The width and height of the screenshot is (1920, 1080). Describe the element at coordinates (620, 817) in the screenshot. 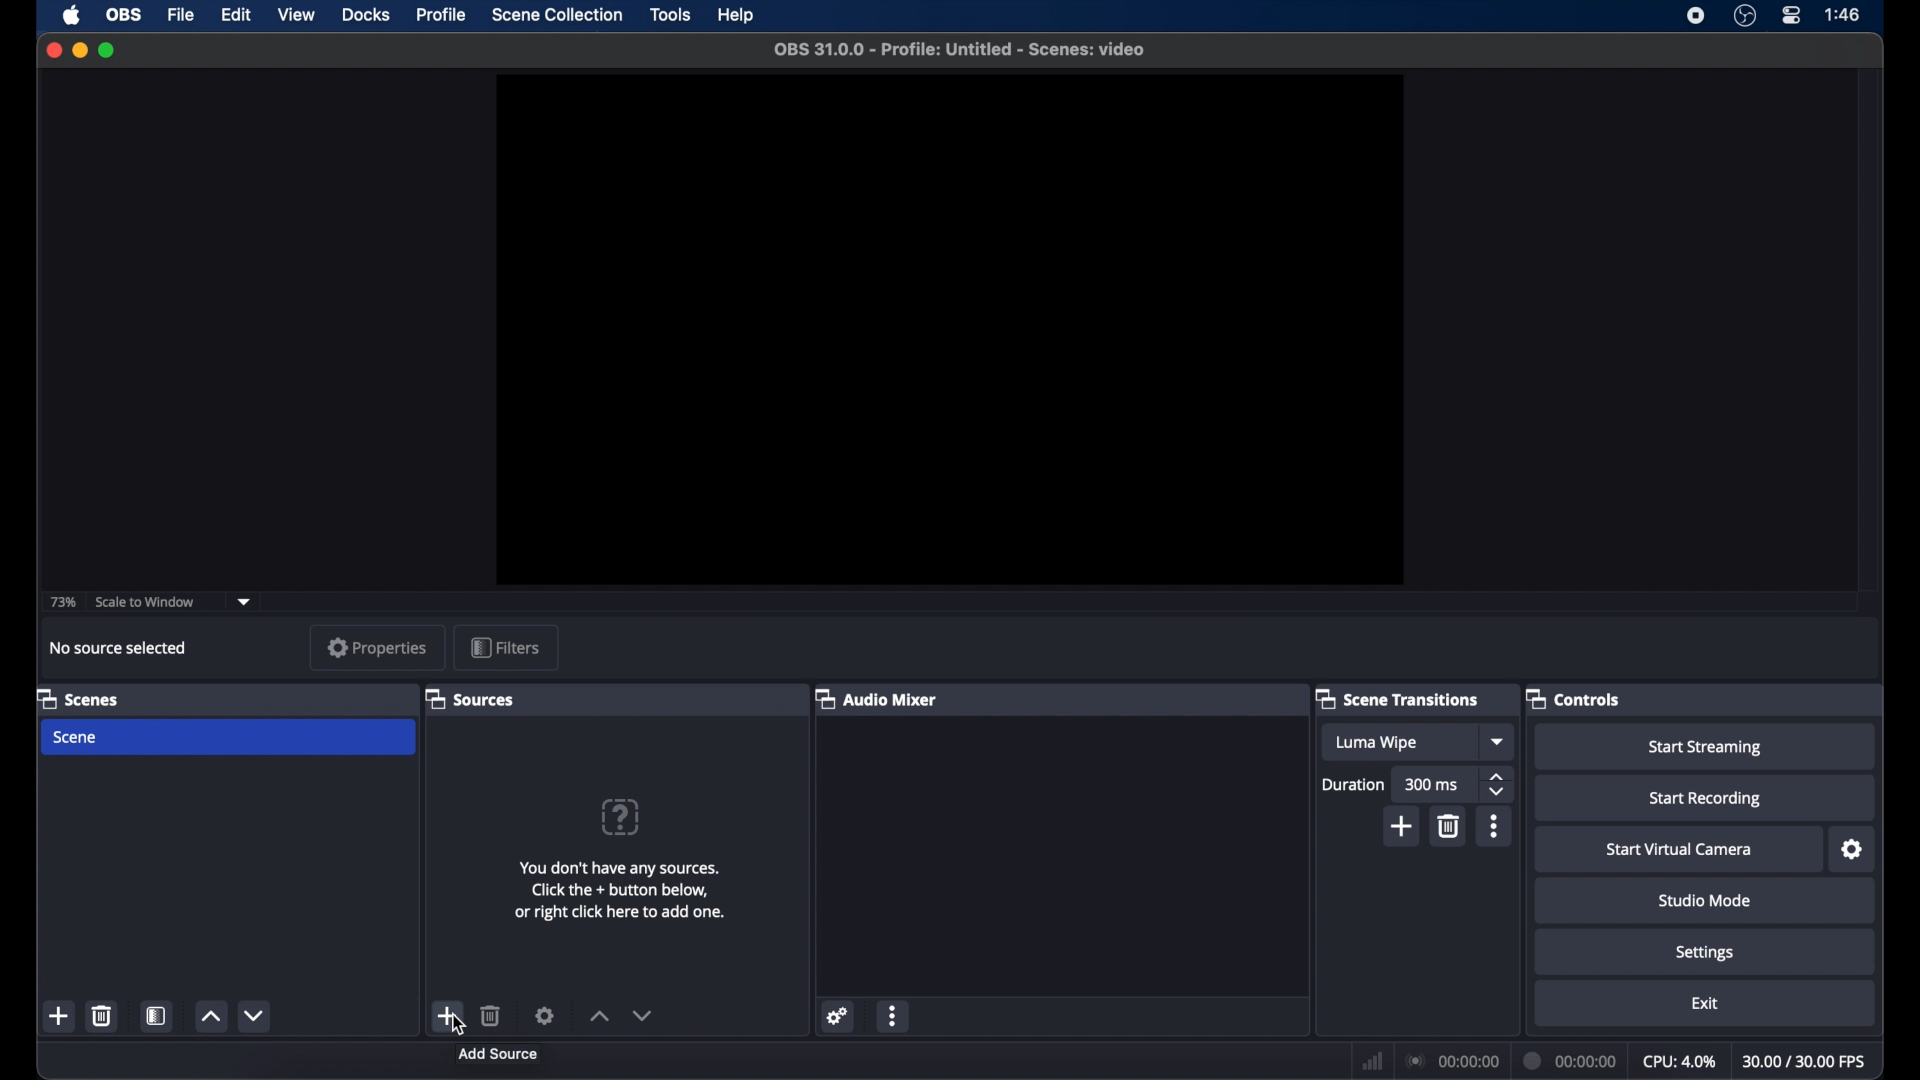

I see `question mark icon` at that location.